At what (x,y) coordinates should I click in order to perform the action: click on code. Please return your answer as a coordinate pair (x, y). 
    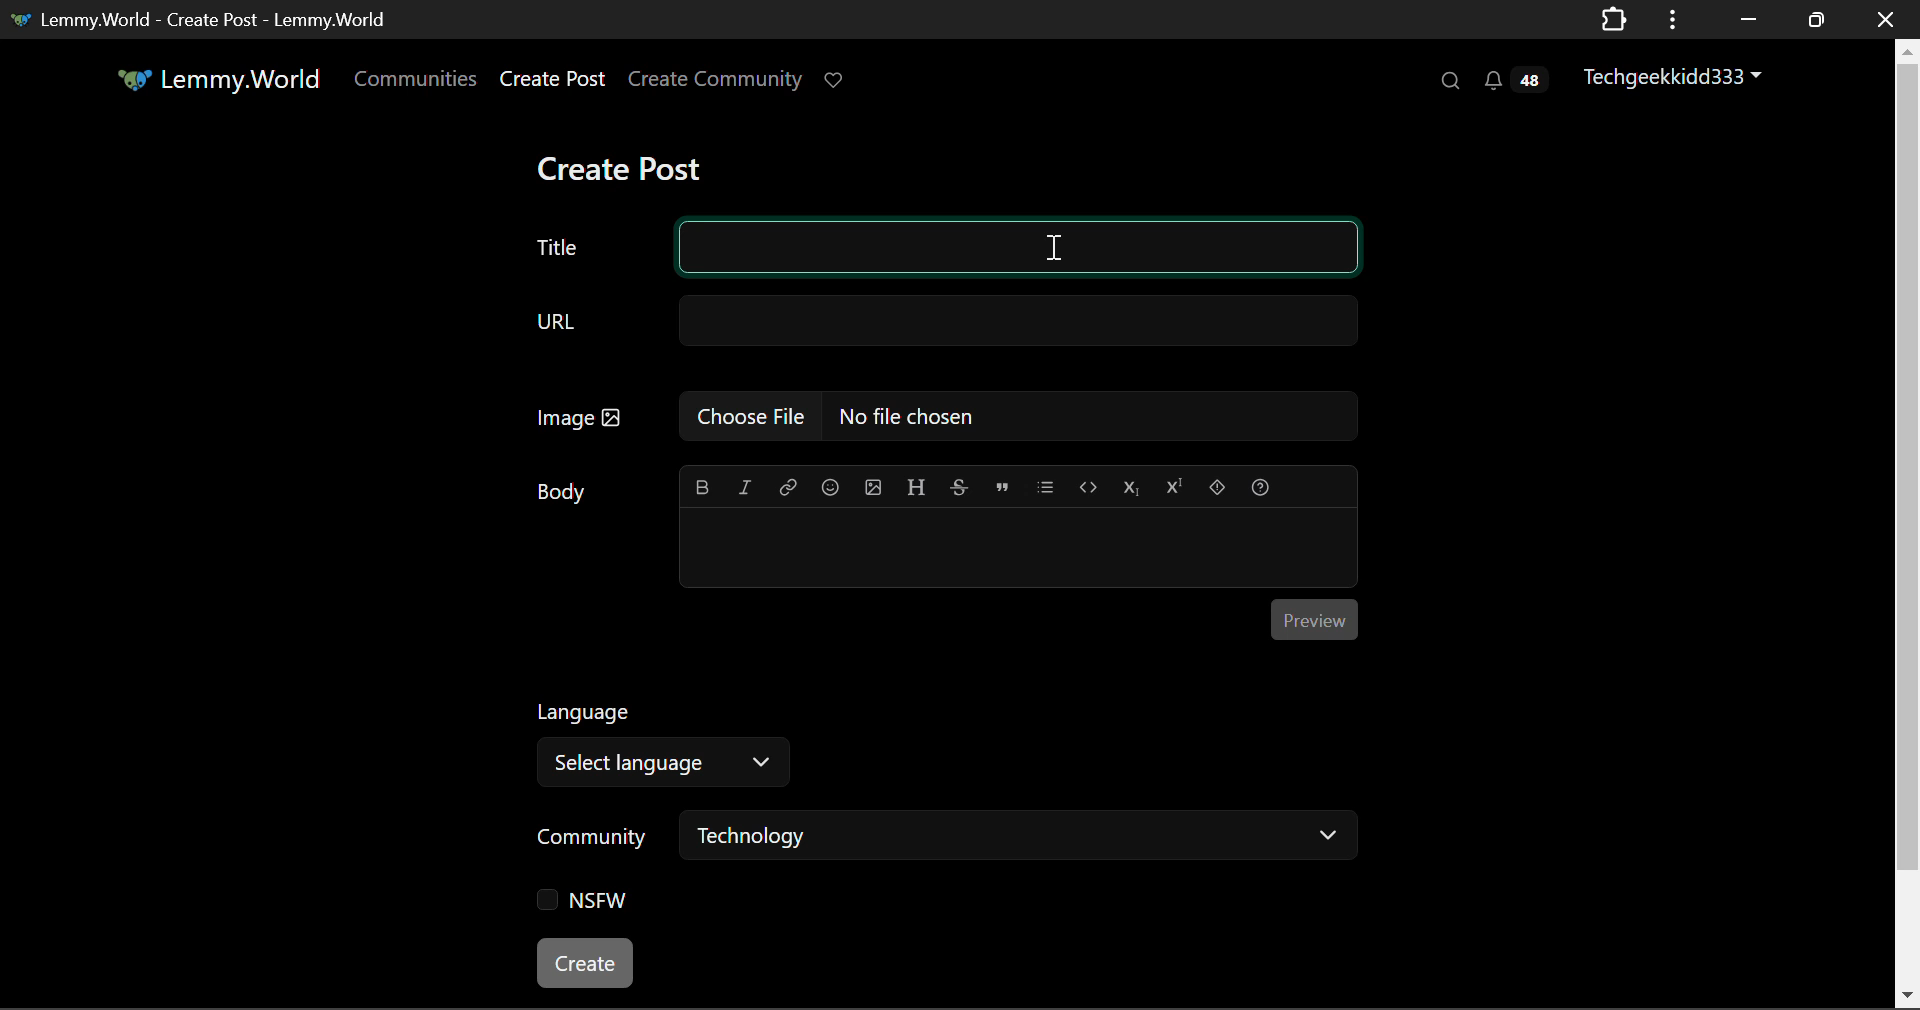
    Looking at the image, I should click on (1088, 486).